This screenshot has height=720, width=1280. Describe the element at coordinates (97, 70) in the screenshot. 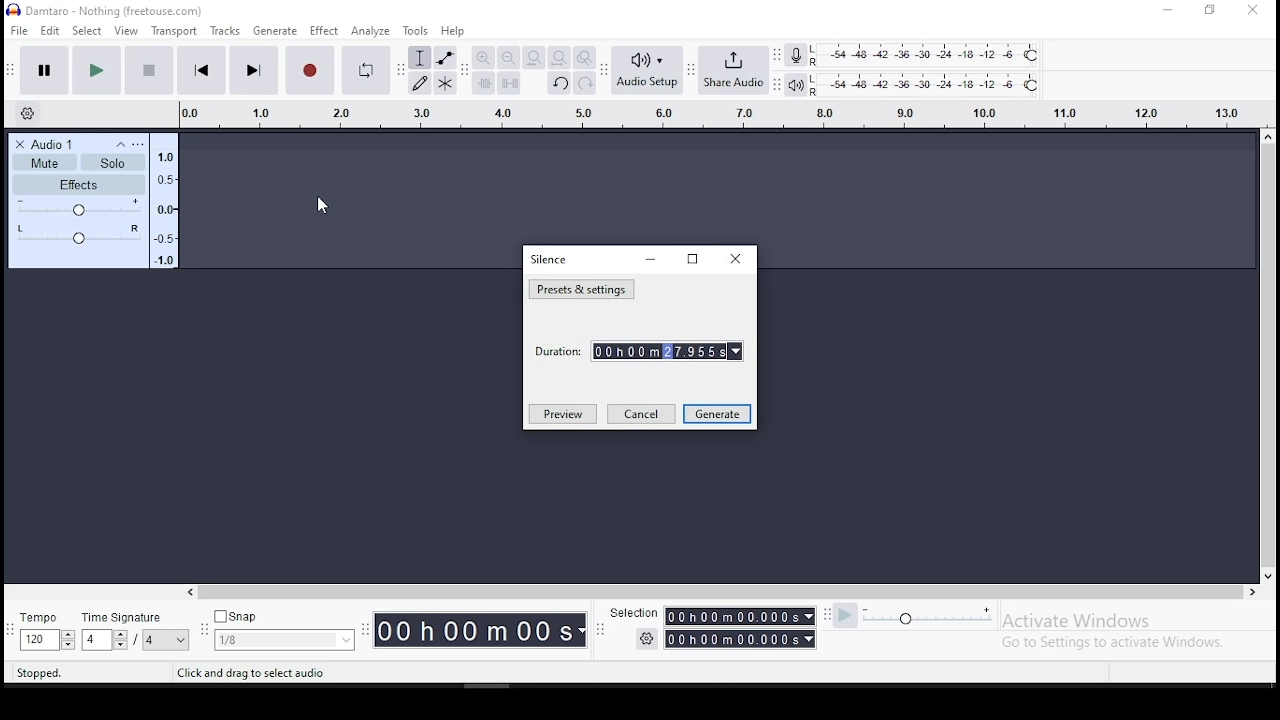

I see `play` at that location.